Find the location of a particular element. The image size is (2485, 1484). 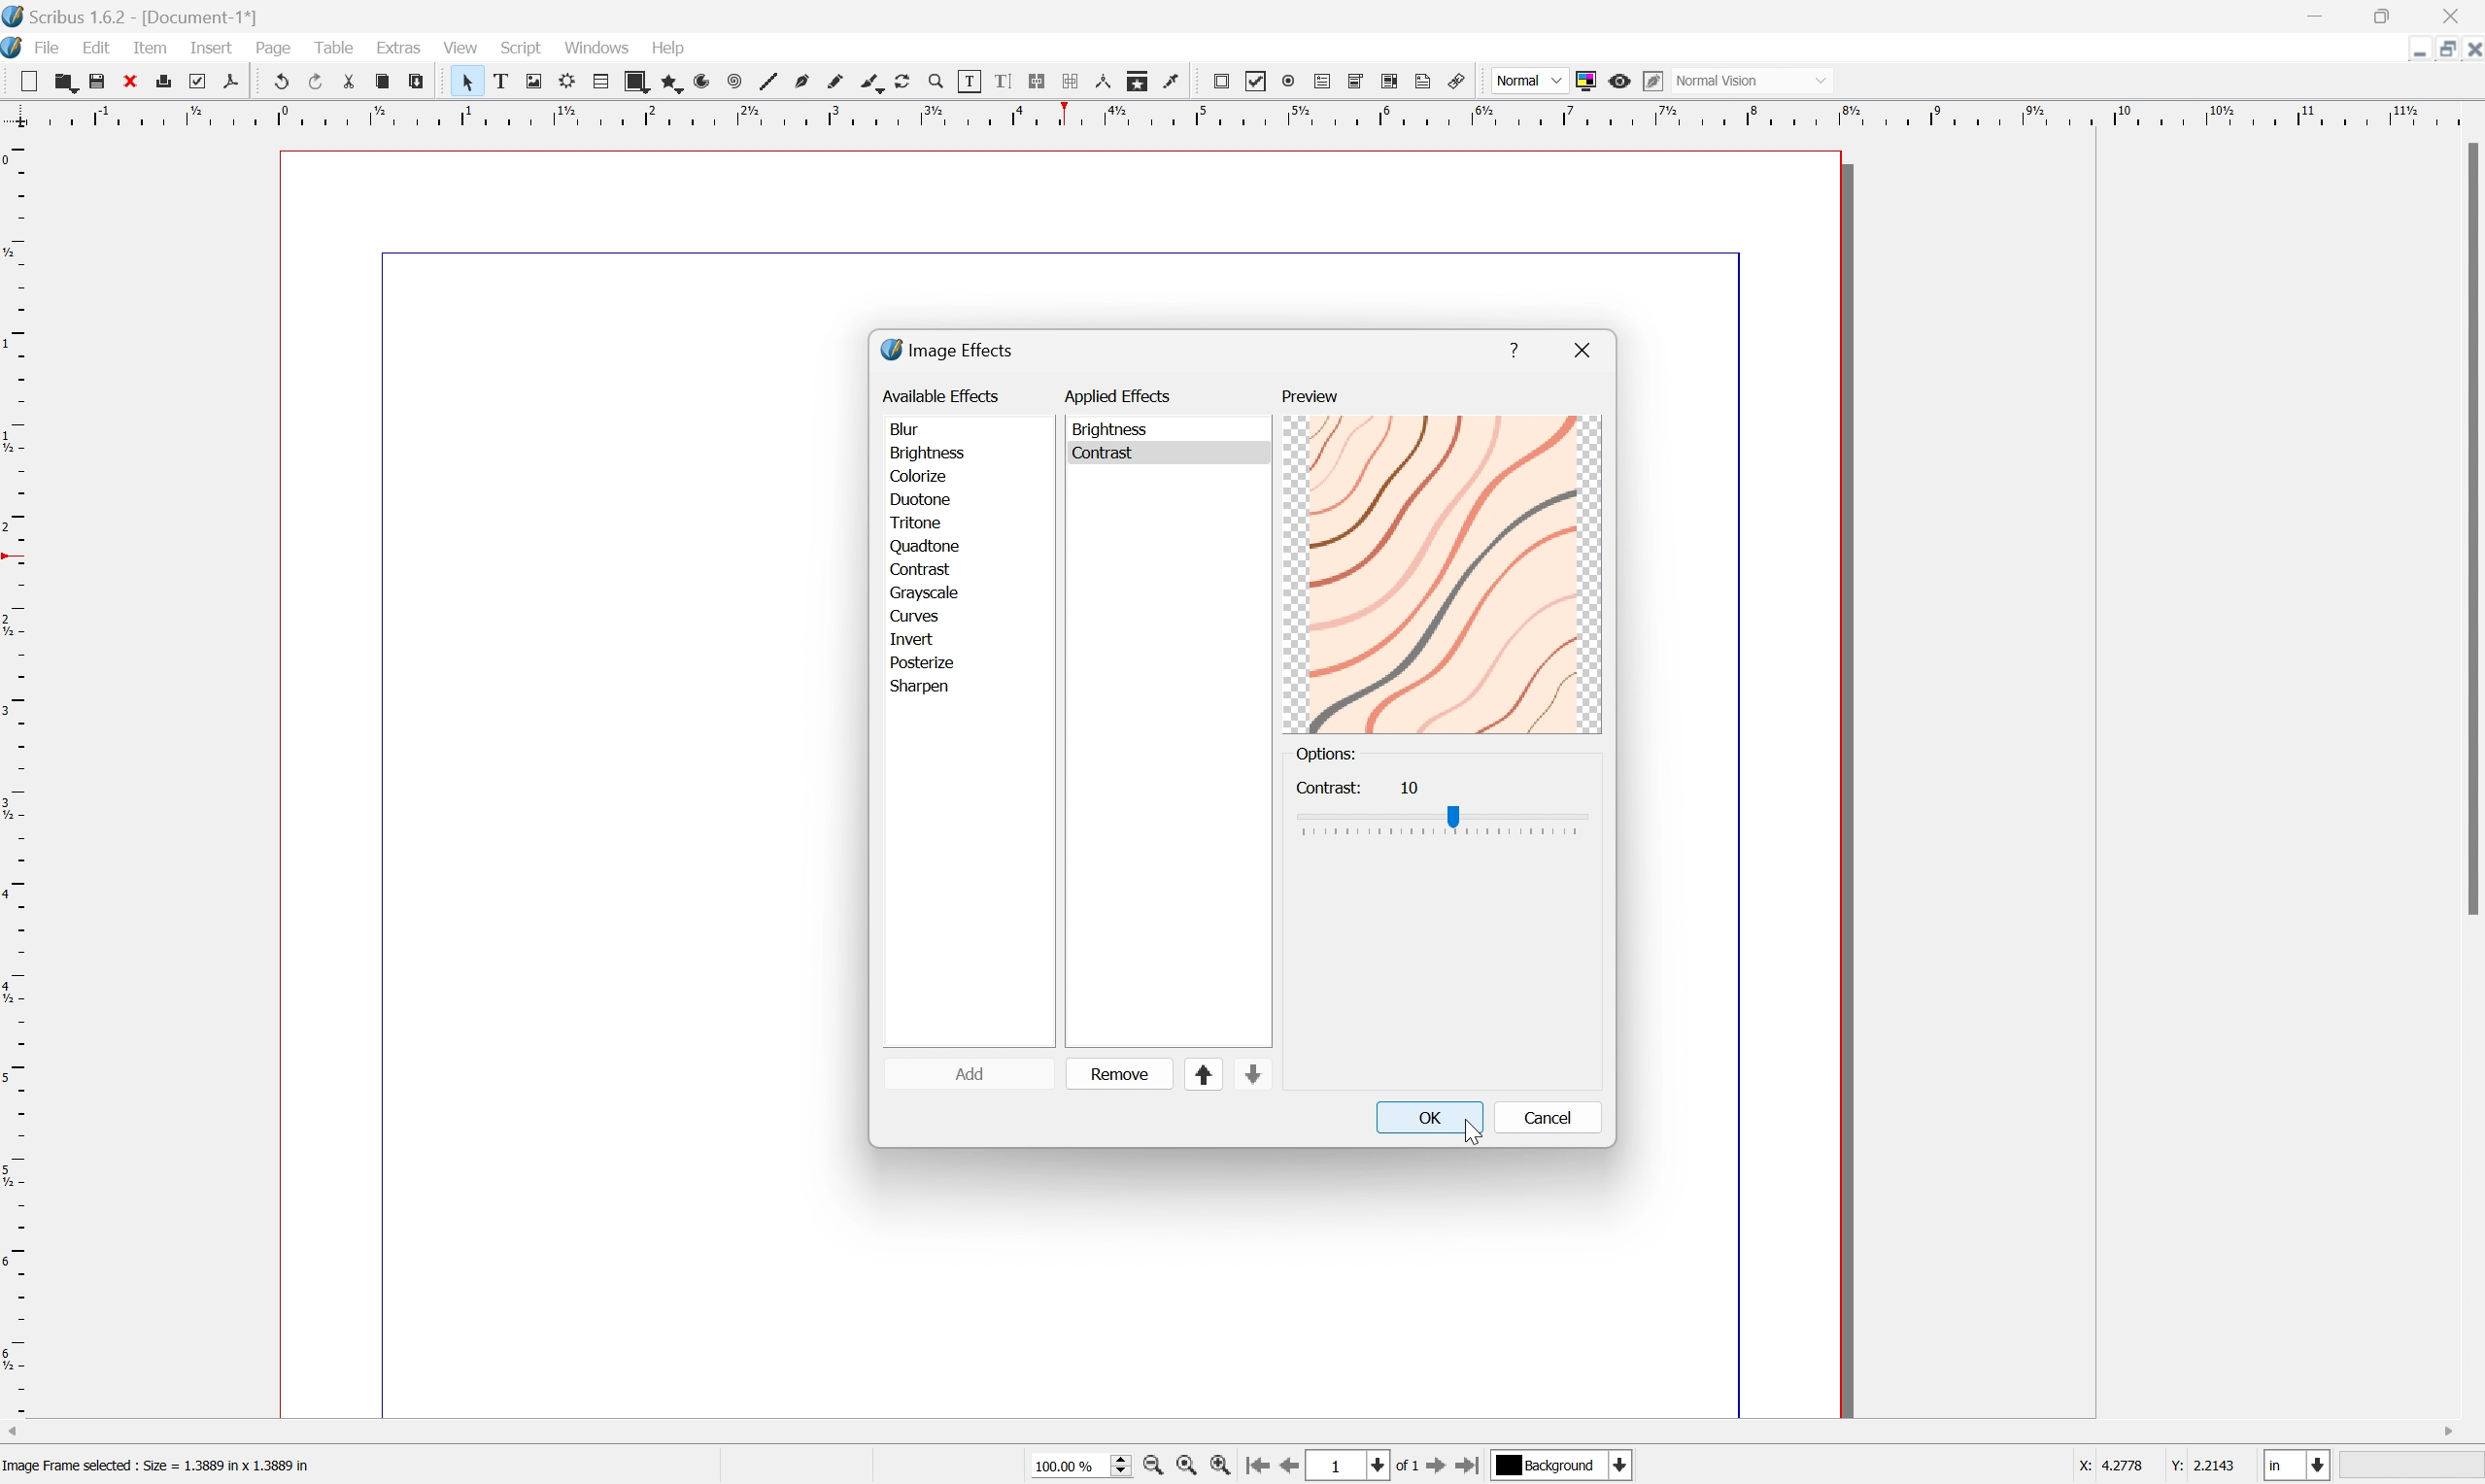

sort is located at coordinates (1232, 1075).